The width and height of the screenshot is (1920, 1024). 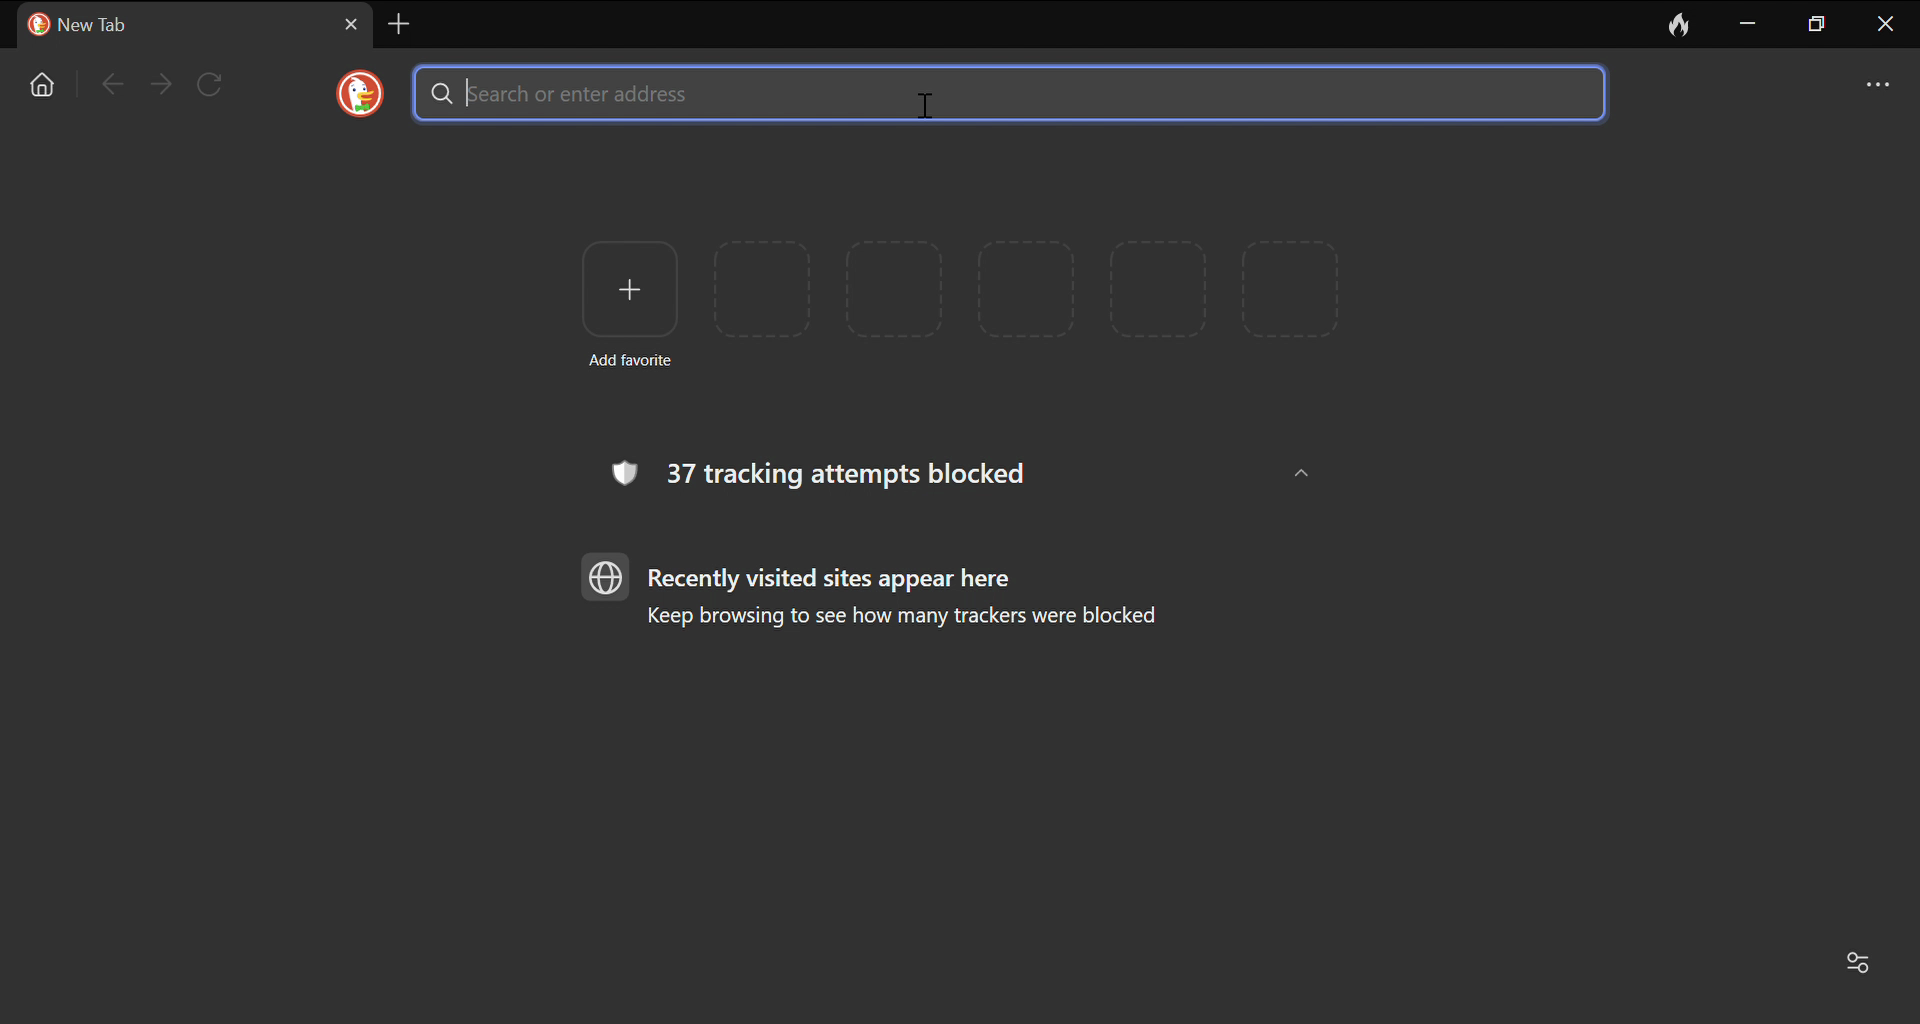 What do you see at coordinates (1007, 93) in the screenshot?
I see `Search or enter address` at bounding box center [1007, 93].